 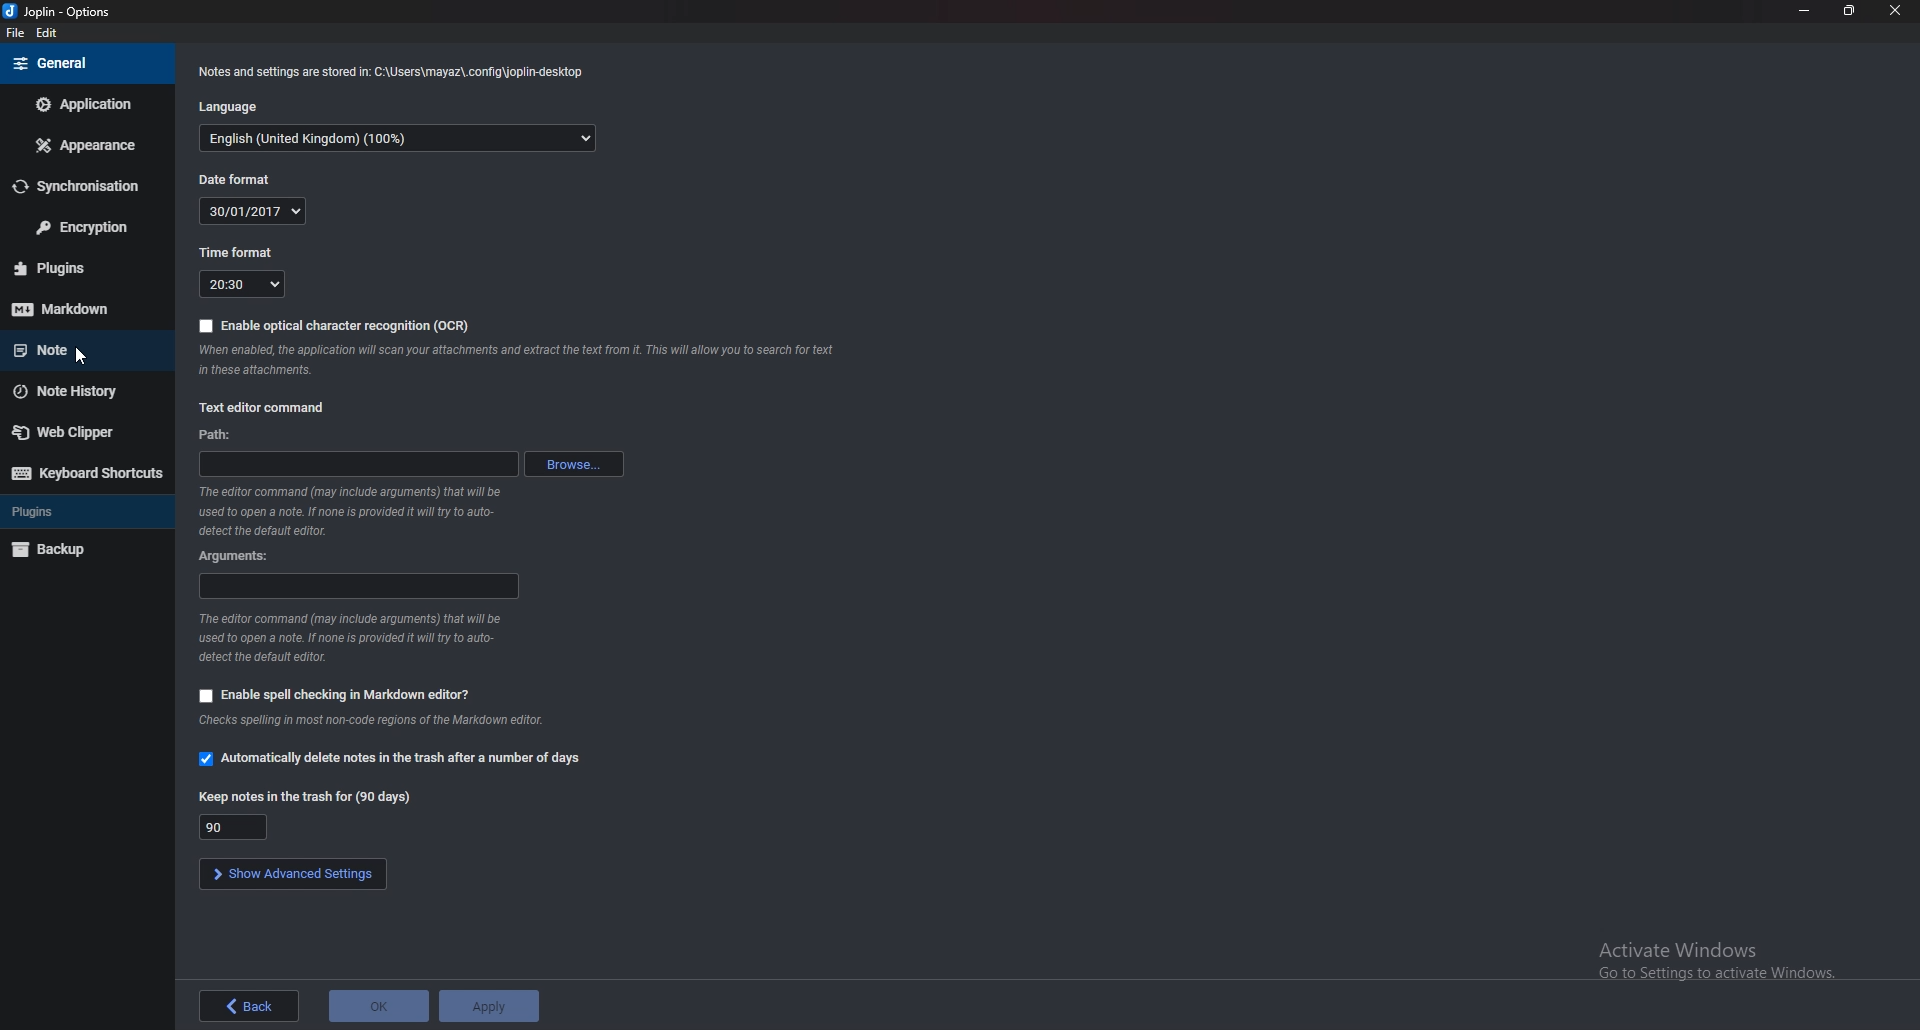 I want to click on Enable O C R, so click(x=340, y=326).